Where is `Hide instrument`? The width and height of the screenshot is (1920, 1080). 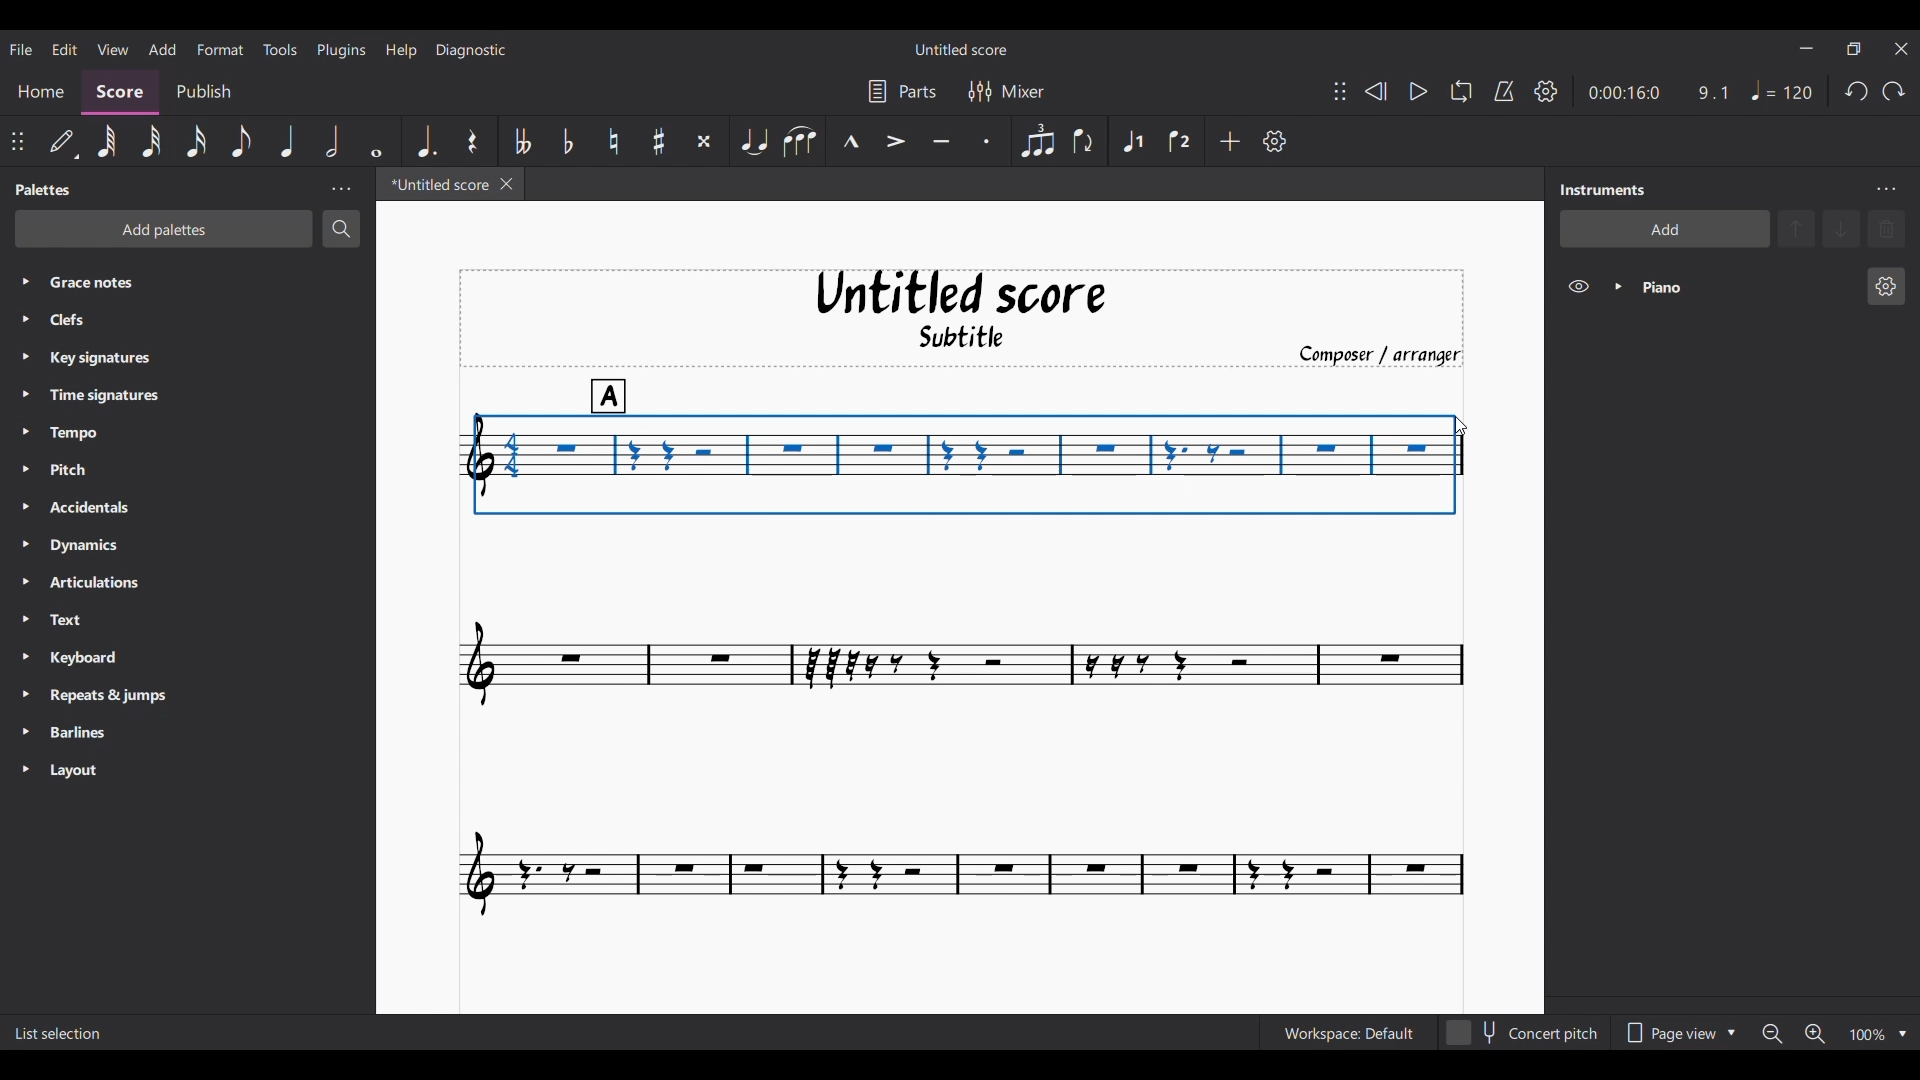
Hide instrument is located at coordinates (1578, 286).